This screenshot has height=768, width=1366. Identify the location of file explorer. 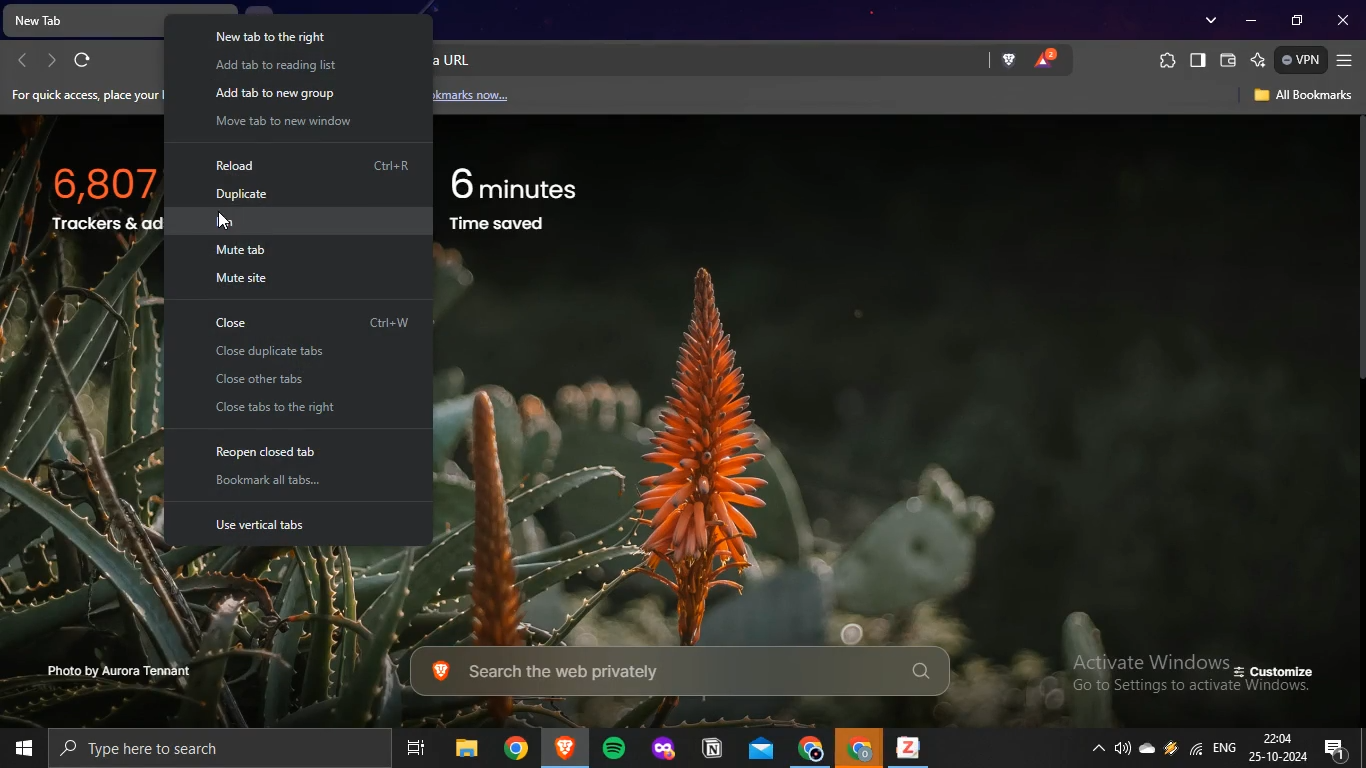
(471, 748).